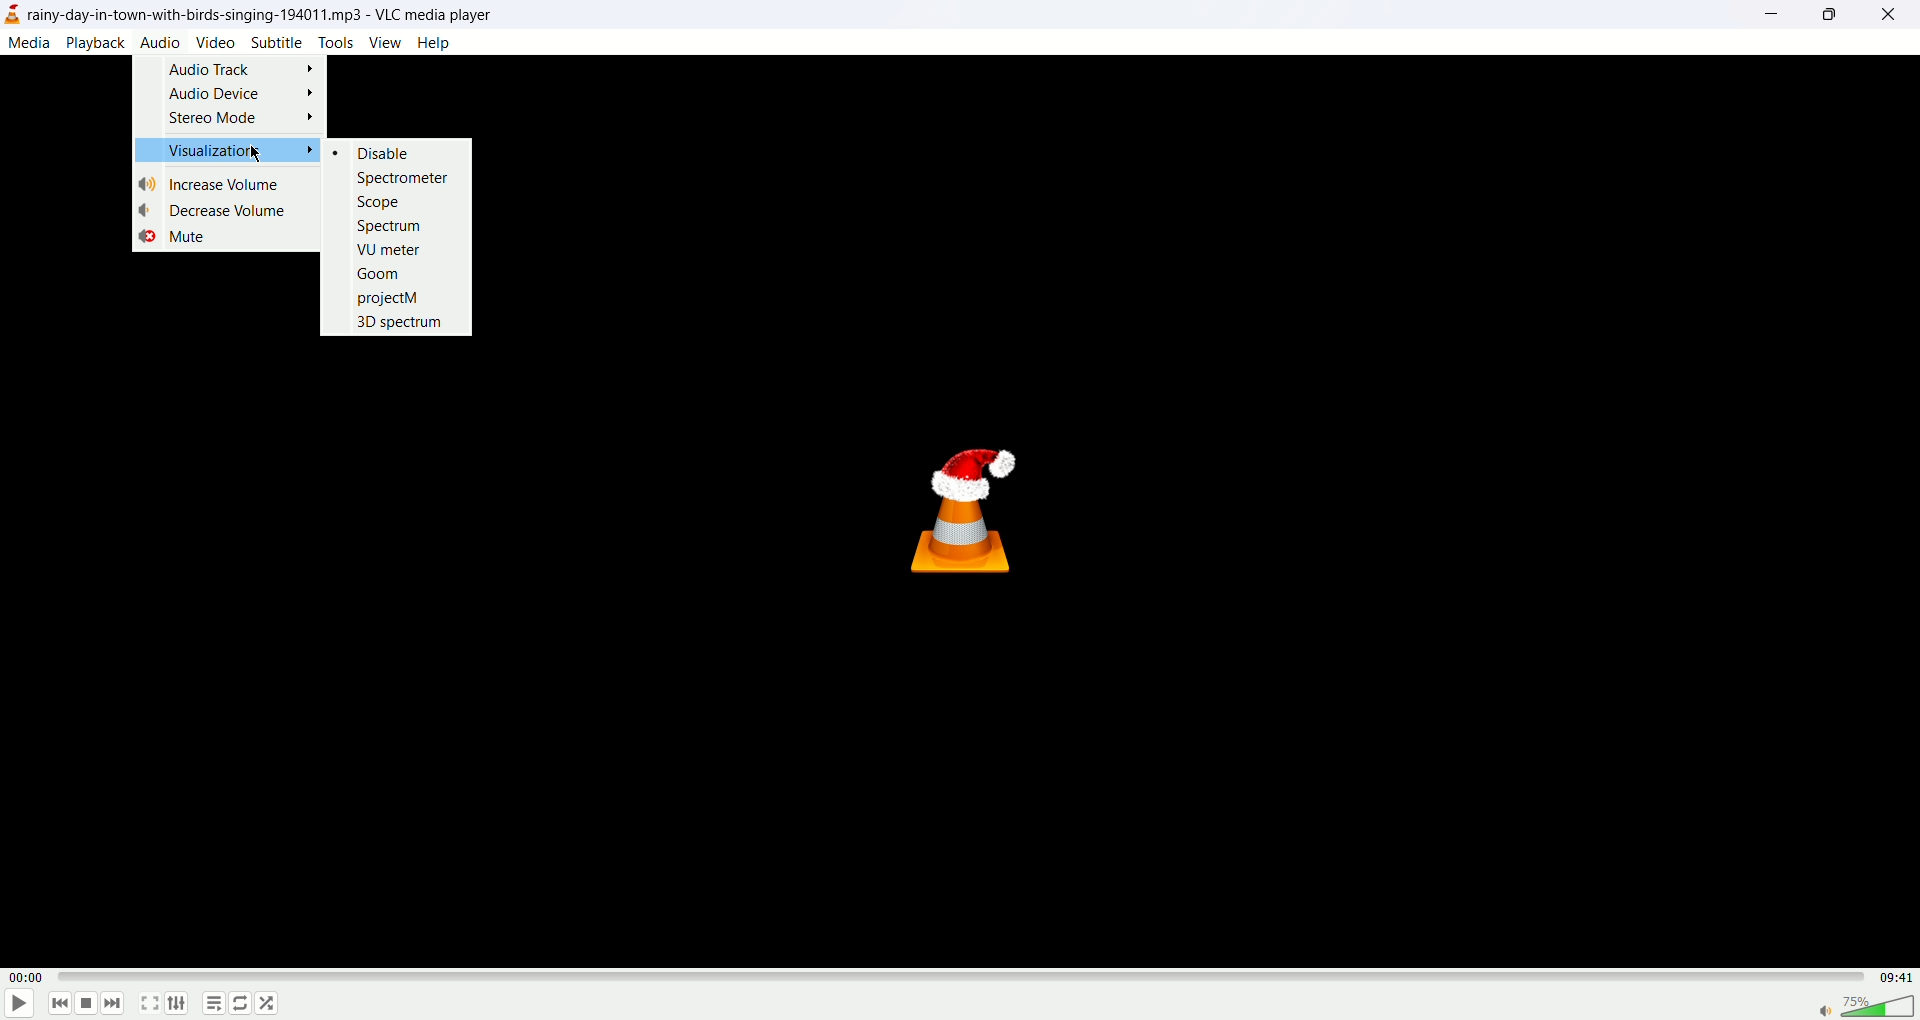 The height and width of the screenshot is (1020, 1920). I want to click on audio track, so click(242, 68).